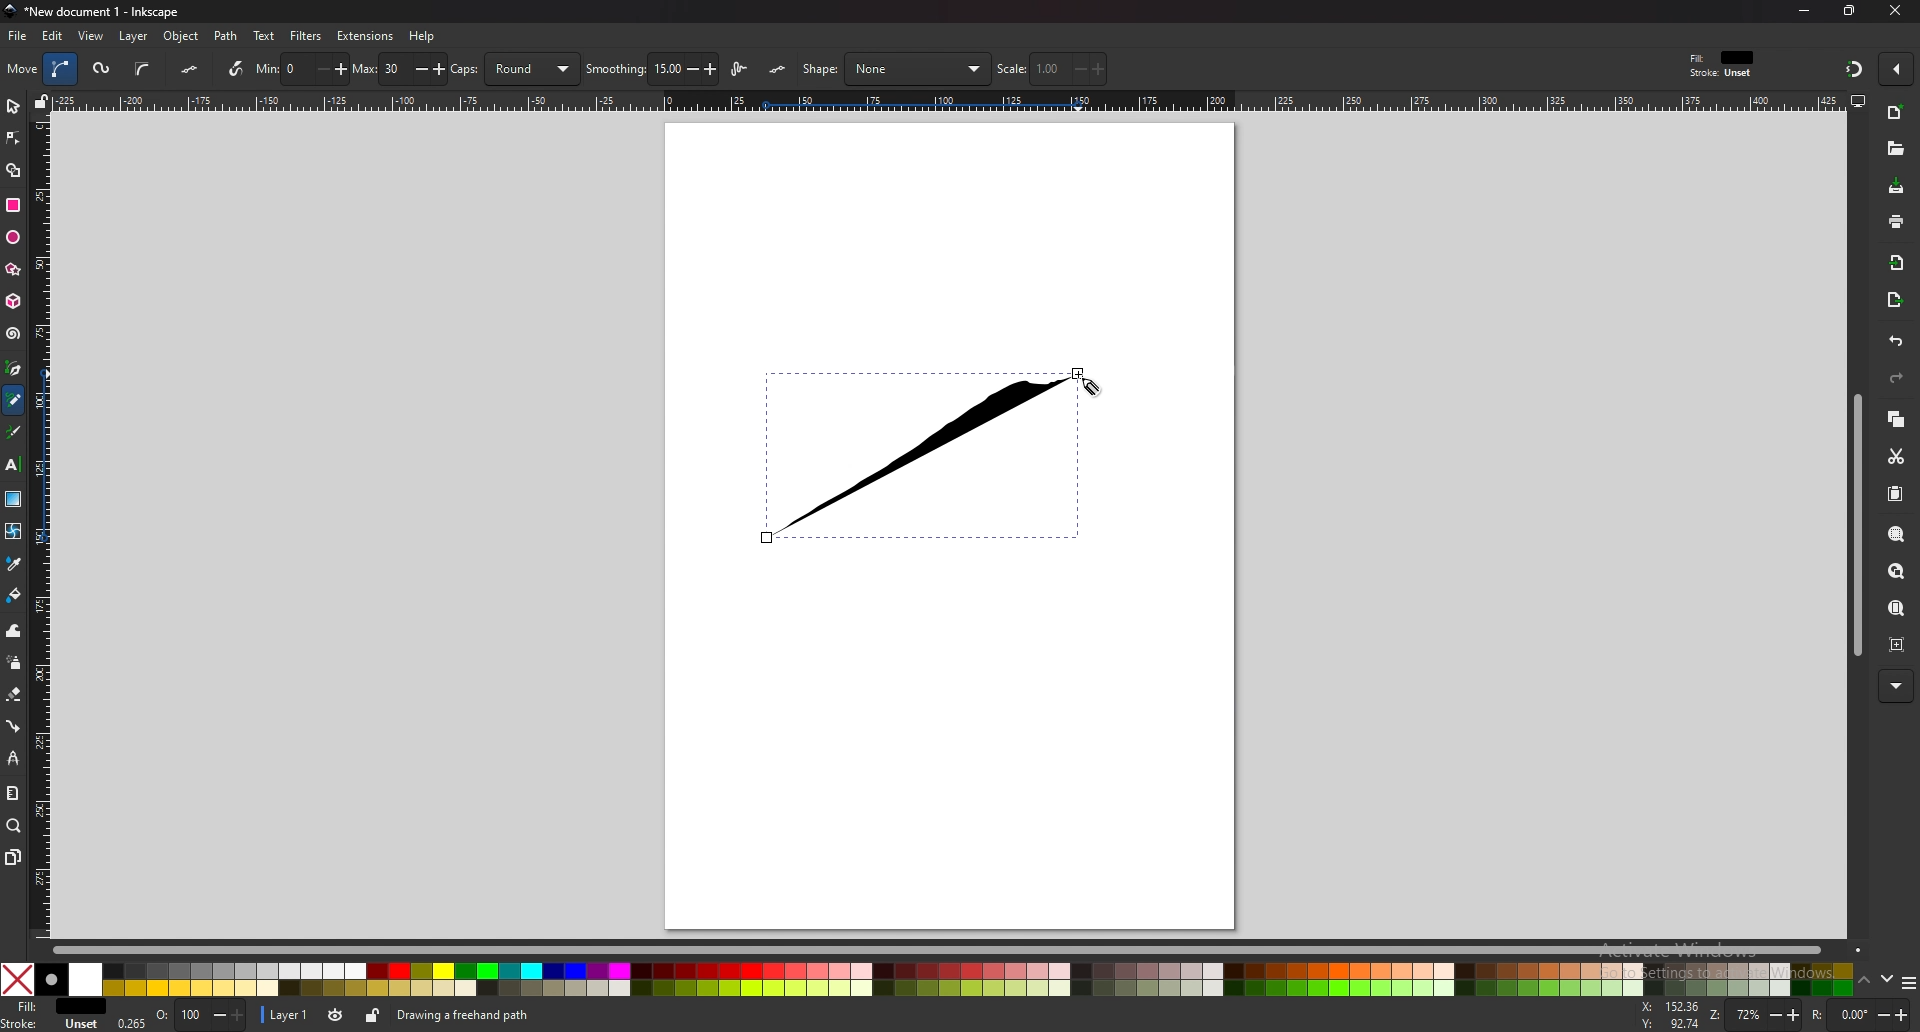 Image resolution: width=1920 pixels, height=1032 pixels. What do you see at coordinates (13, 758) in the screenshot?
I see `lpe` at bounding box center [13, 758].